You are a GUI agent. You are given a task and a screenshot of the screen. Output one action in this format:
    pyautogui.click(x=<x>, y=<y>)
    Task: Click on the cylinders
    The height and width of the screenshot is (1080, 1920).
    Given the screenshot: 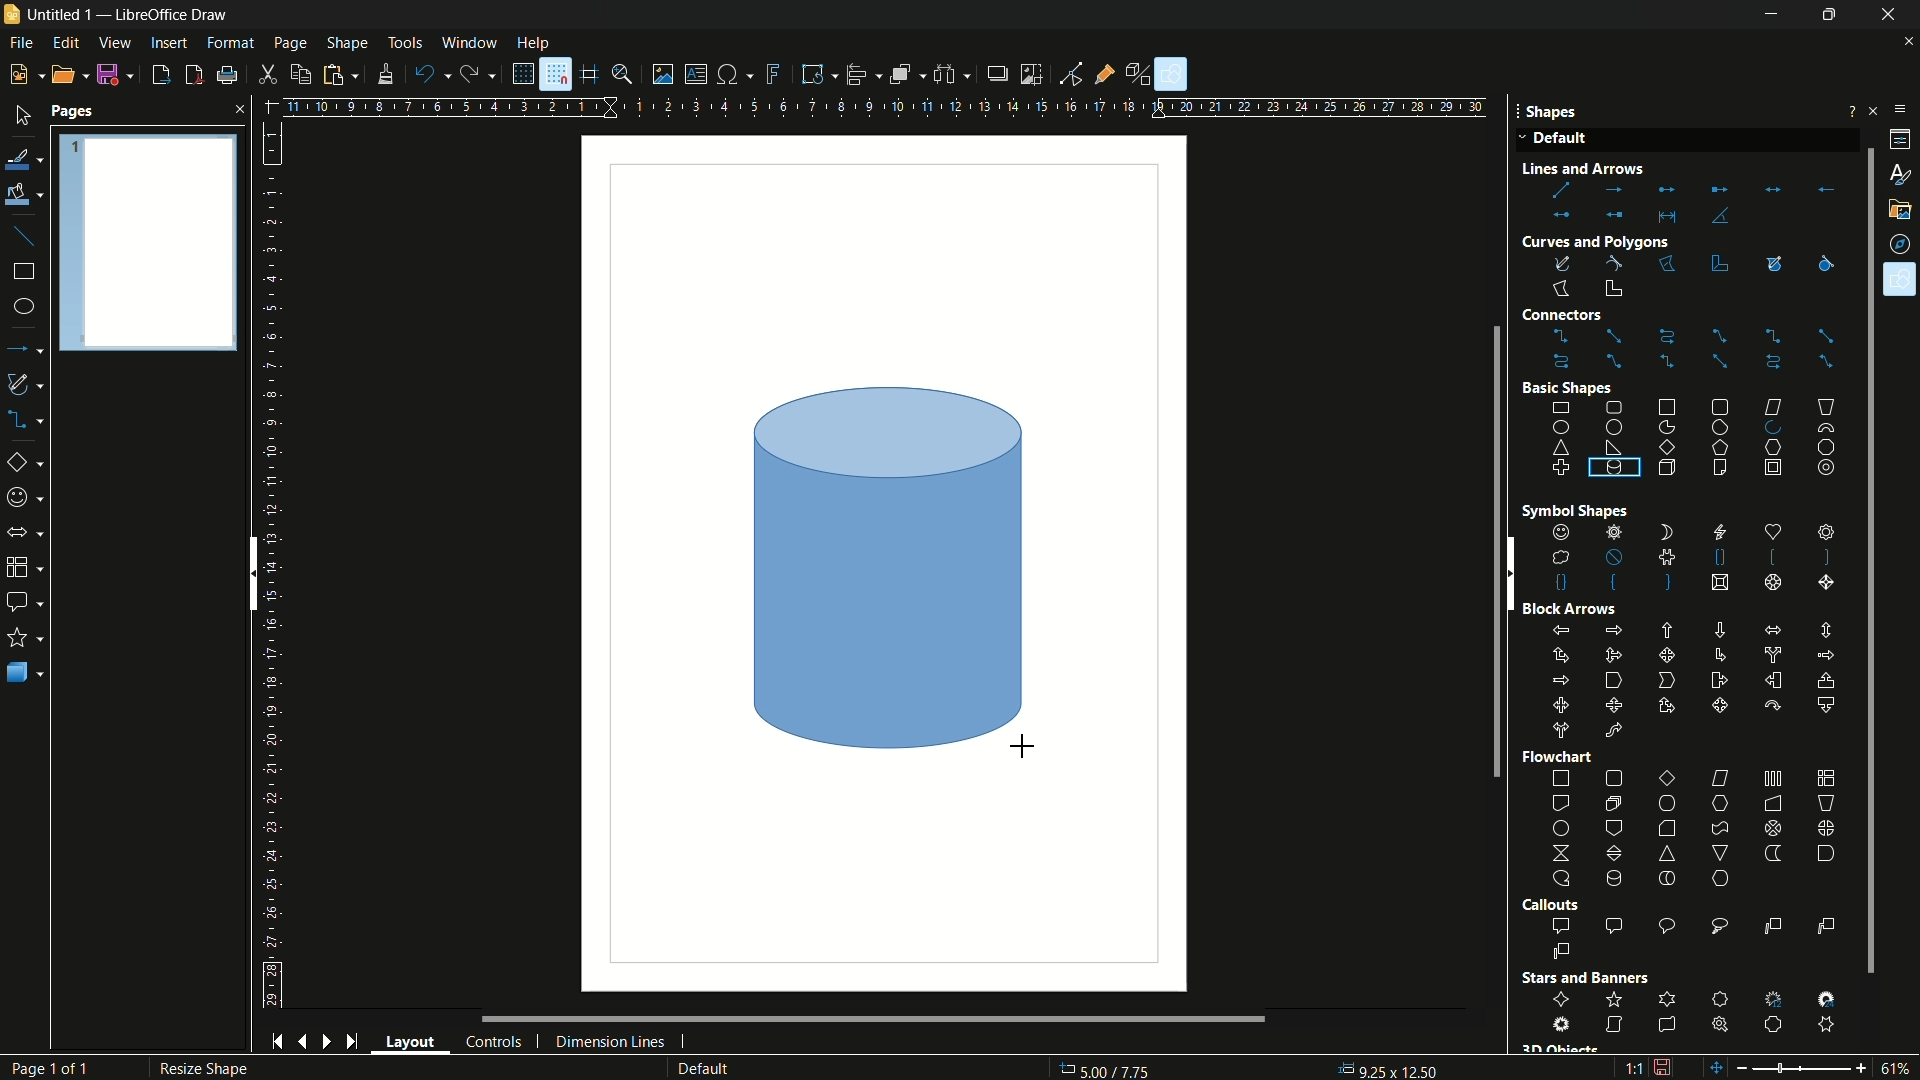 What is the action you would take?
    pyautogui.click(x=1639, y=498)
    